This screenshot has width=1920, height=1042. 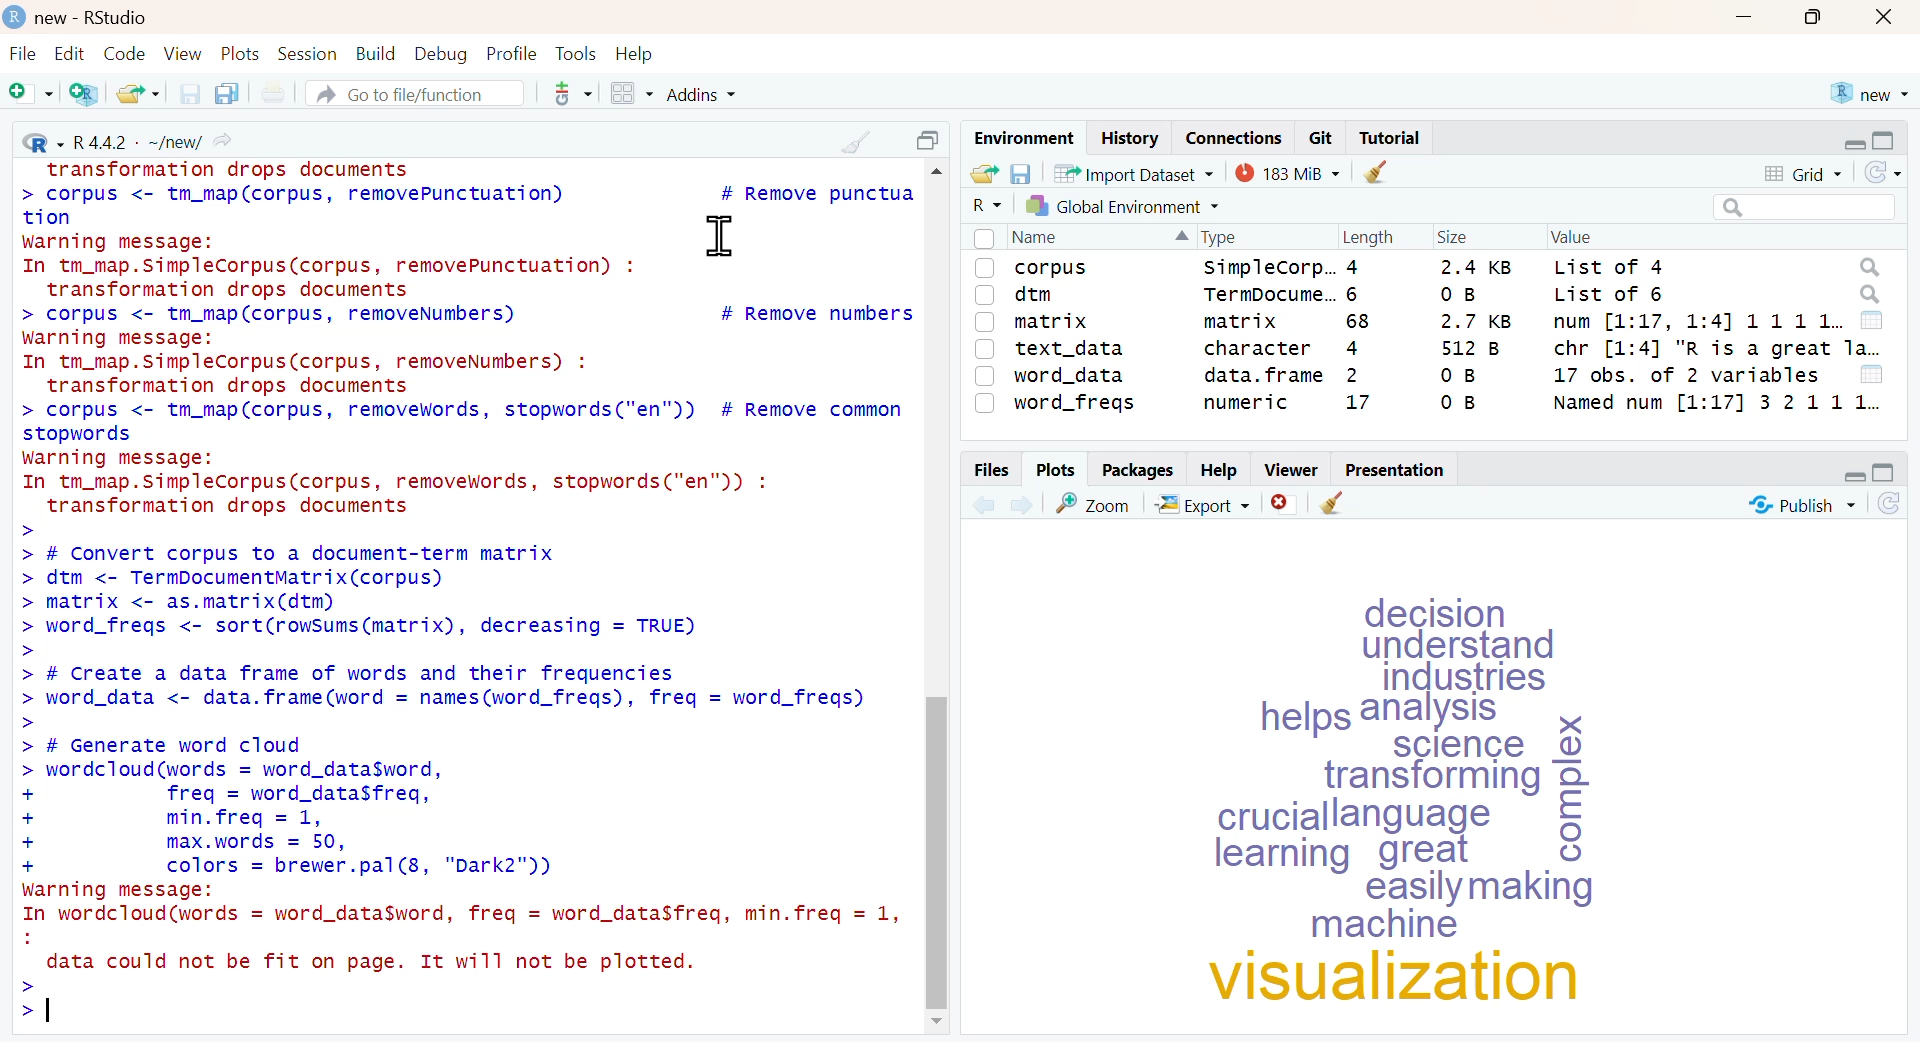 I want to click on Go to file/function, so click(x=413, y=93).